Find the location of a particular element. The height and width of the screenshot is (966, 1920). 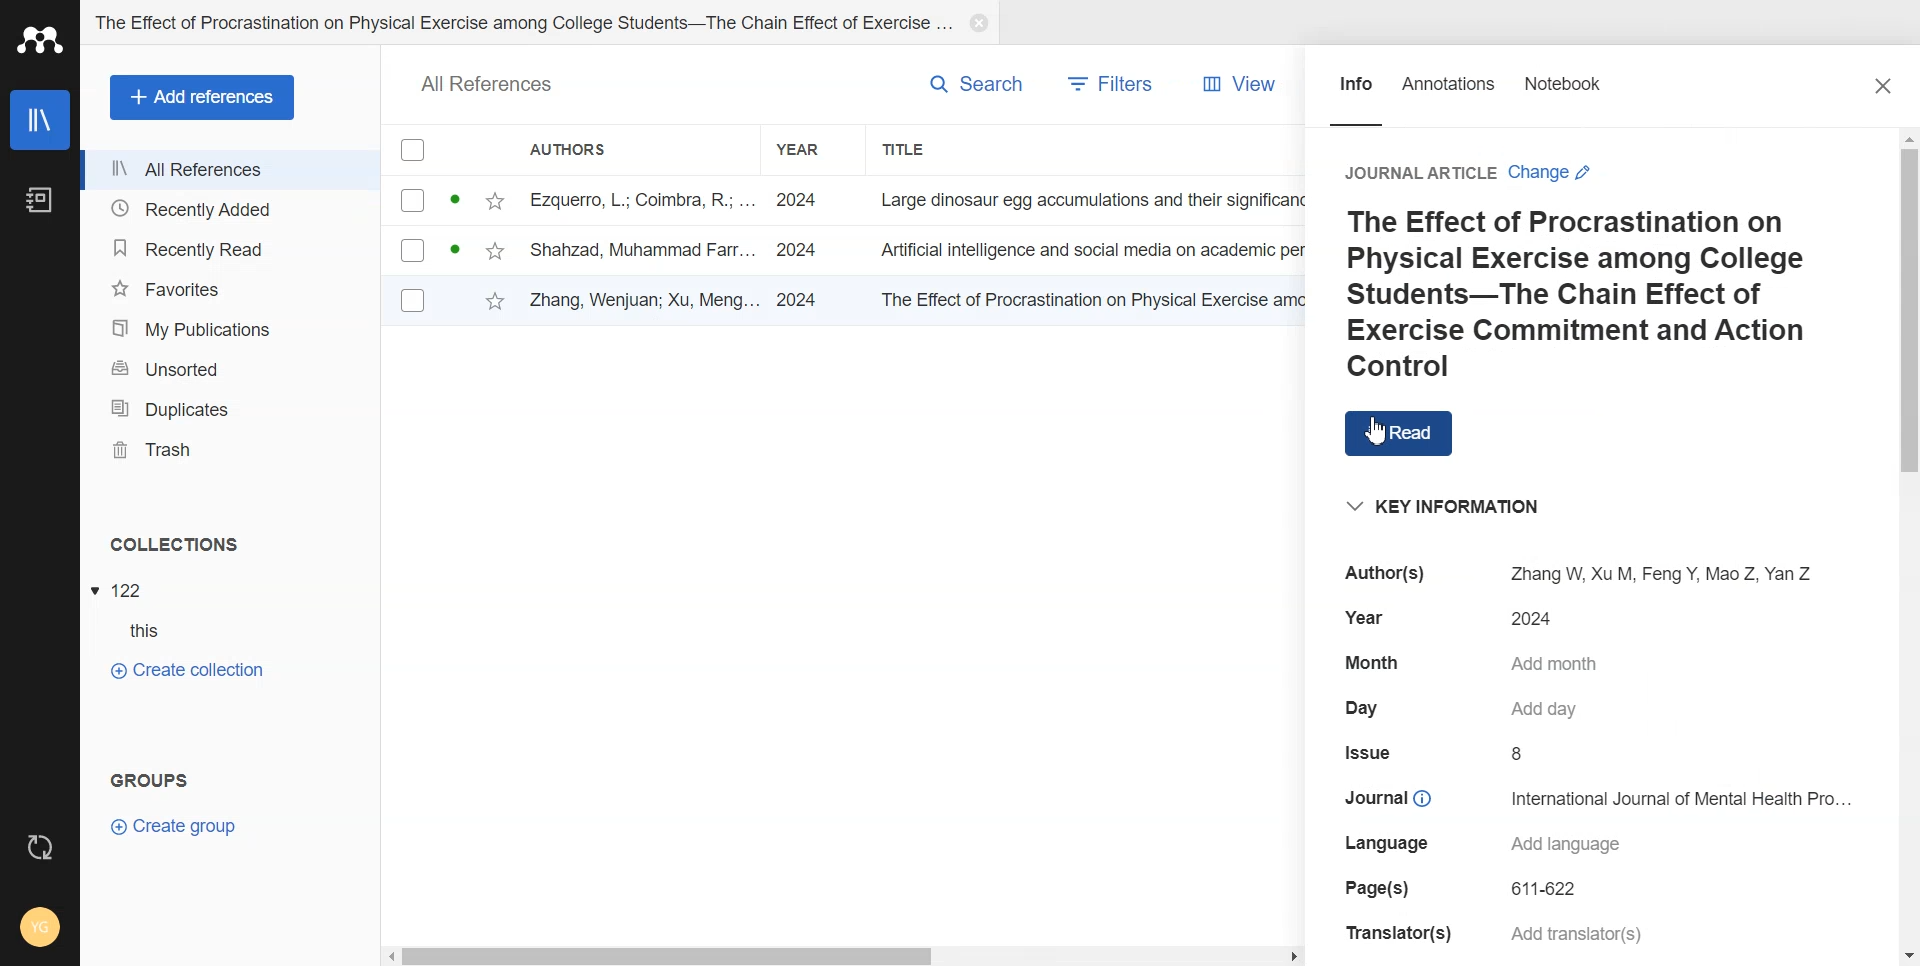

 The Effect of Procrastination on Physical Exercise among College Students-The Chain Effect of Exercise... is located at coordinates (522, 19).